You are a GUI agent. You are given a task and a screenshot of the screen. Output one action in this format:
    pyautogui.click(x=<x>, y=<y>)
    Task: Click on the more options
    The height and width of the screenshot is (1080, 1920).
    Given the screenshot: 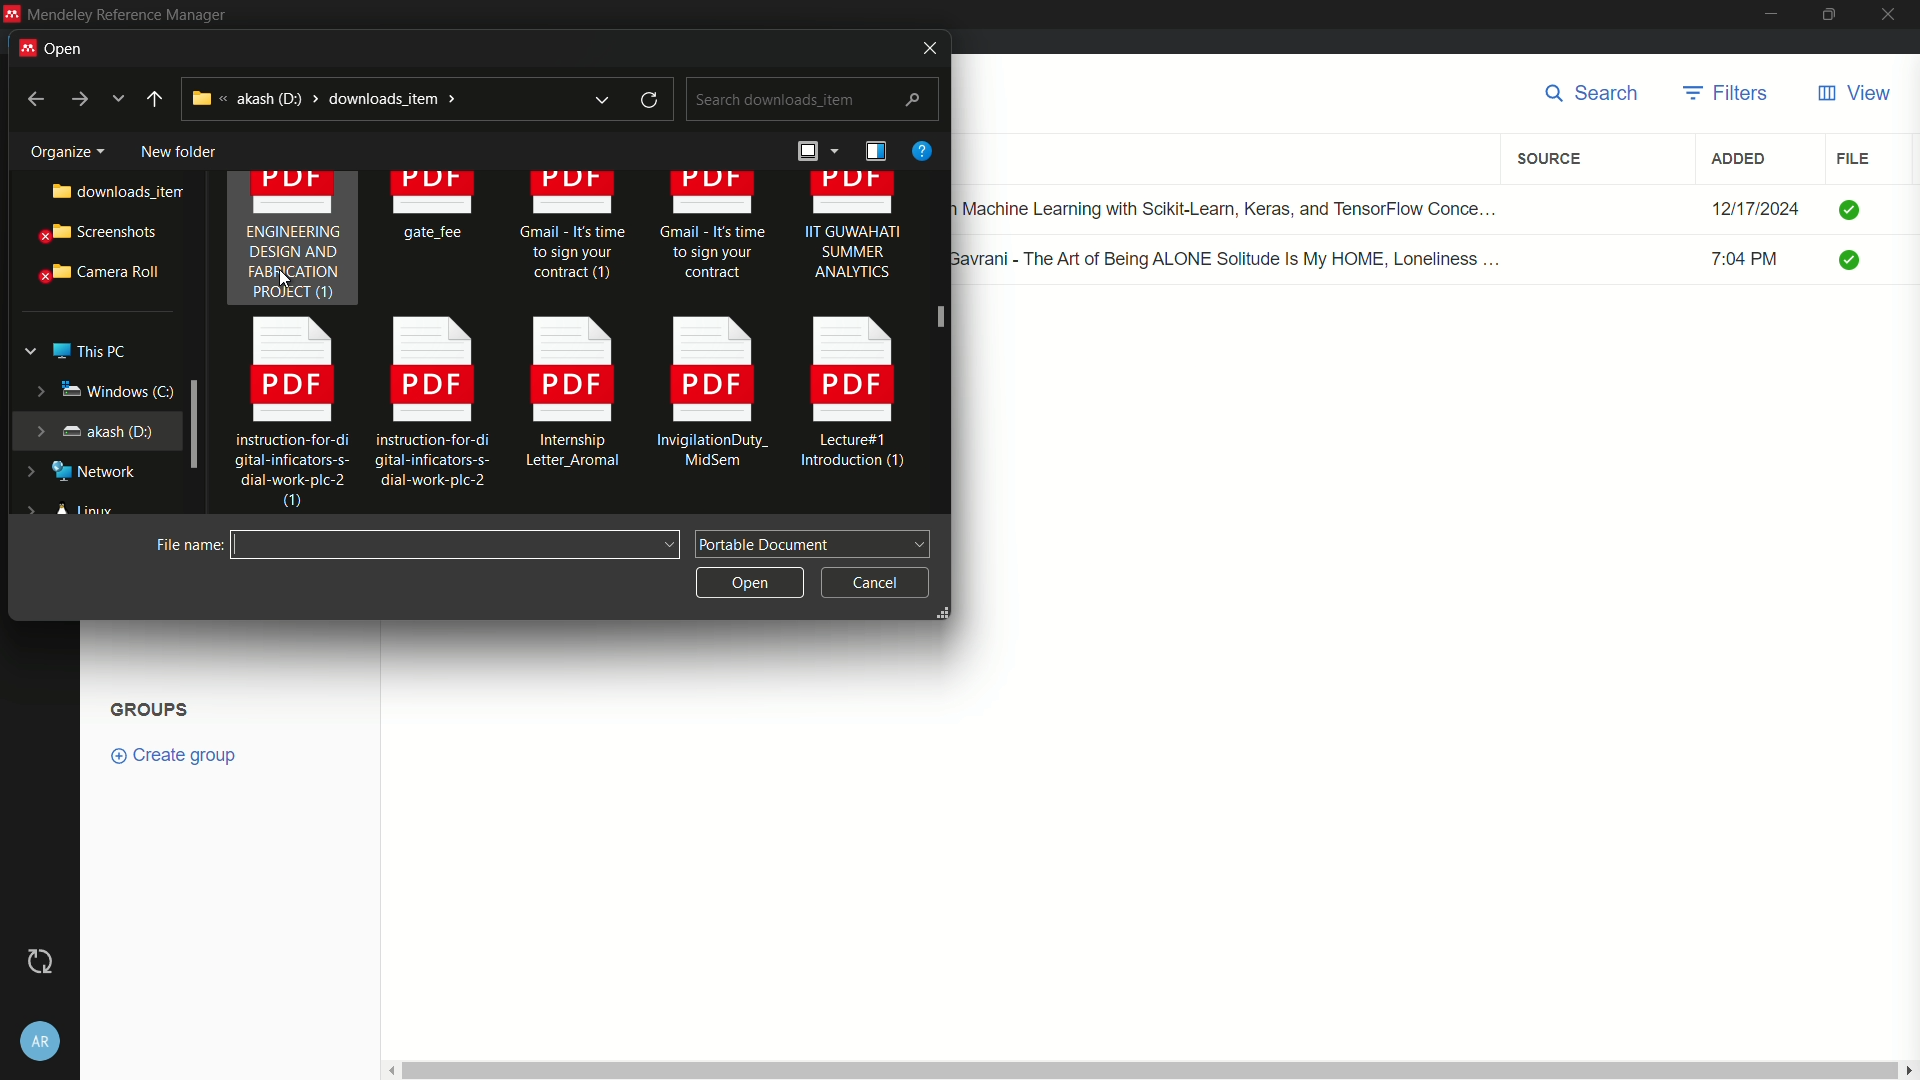 What is the action you would take?
    pyautogui.click(x=120, y=99)
    